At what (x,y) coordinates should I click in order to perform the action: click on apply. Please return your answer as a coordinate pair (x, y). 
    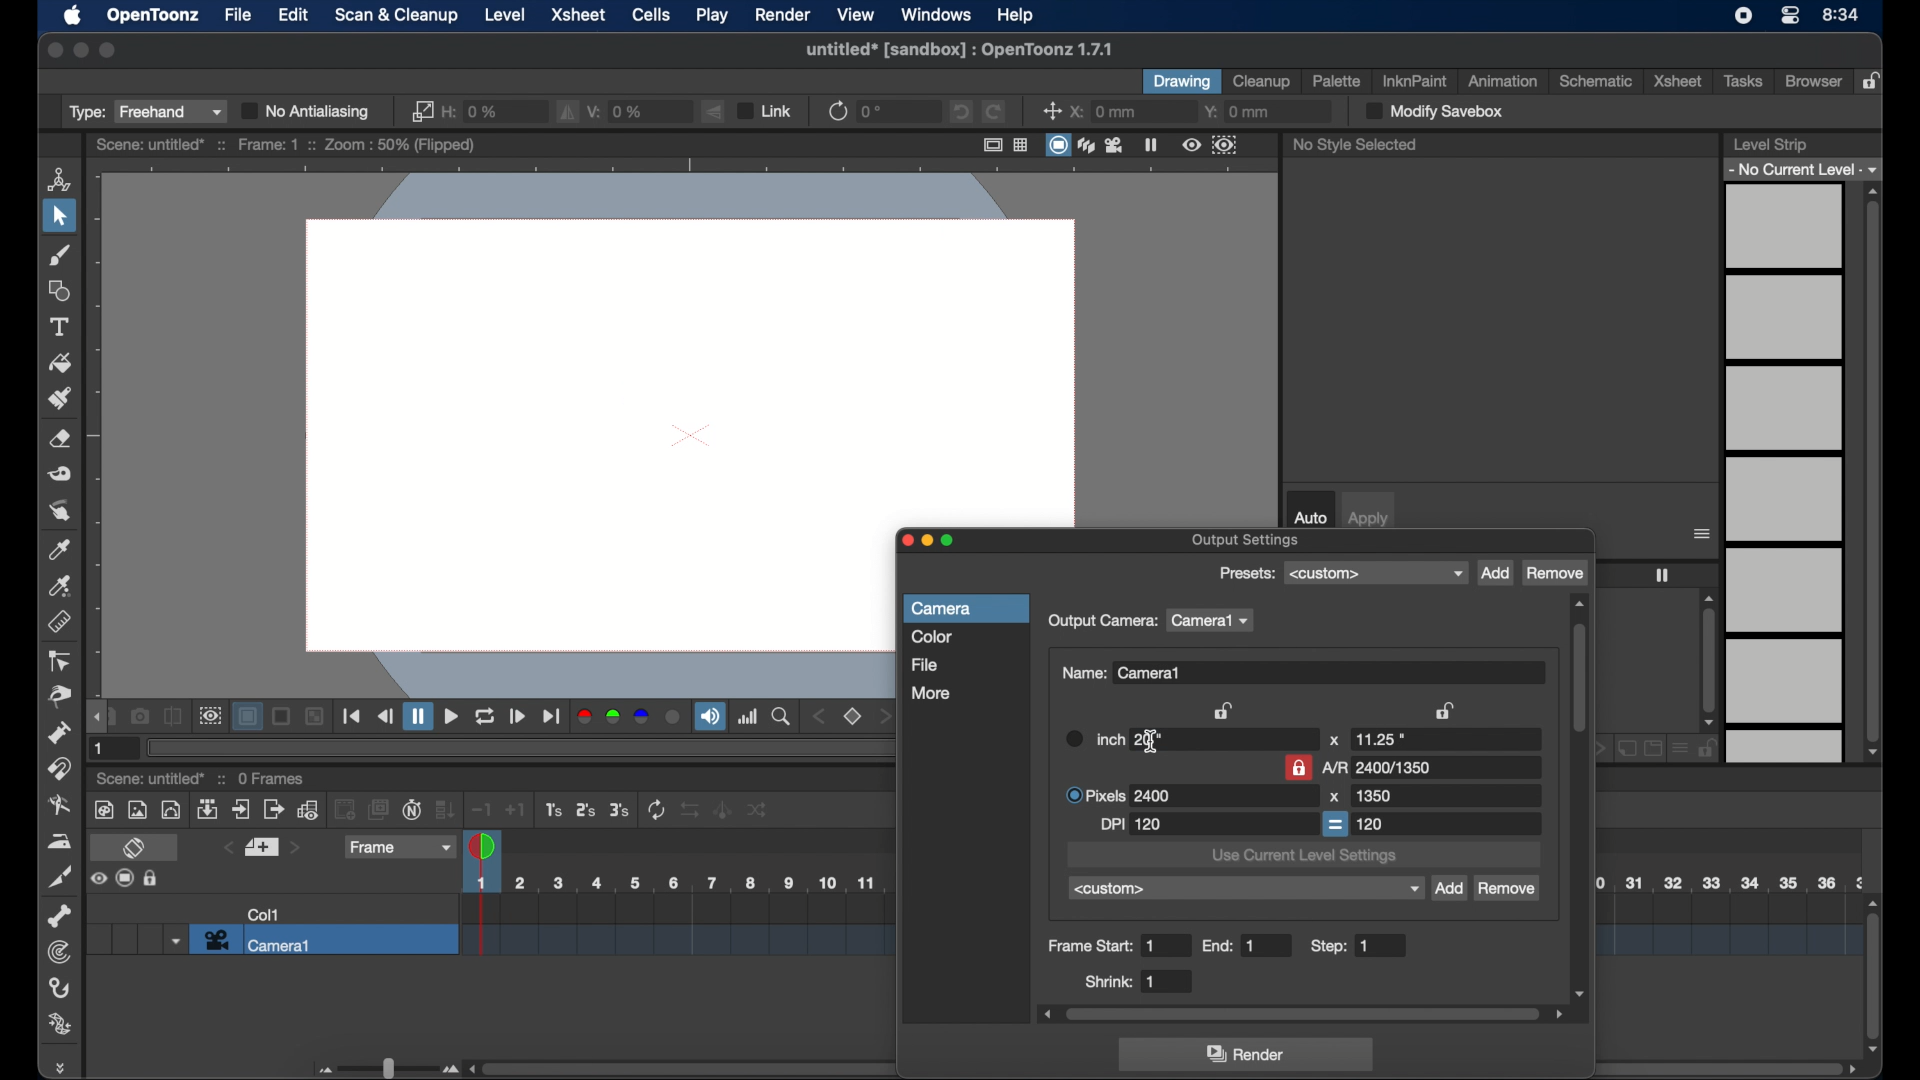
    Looking at the image, I should click on (1369, 519).